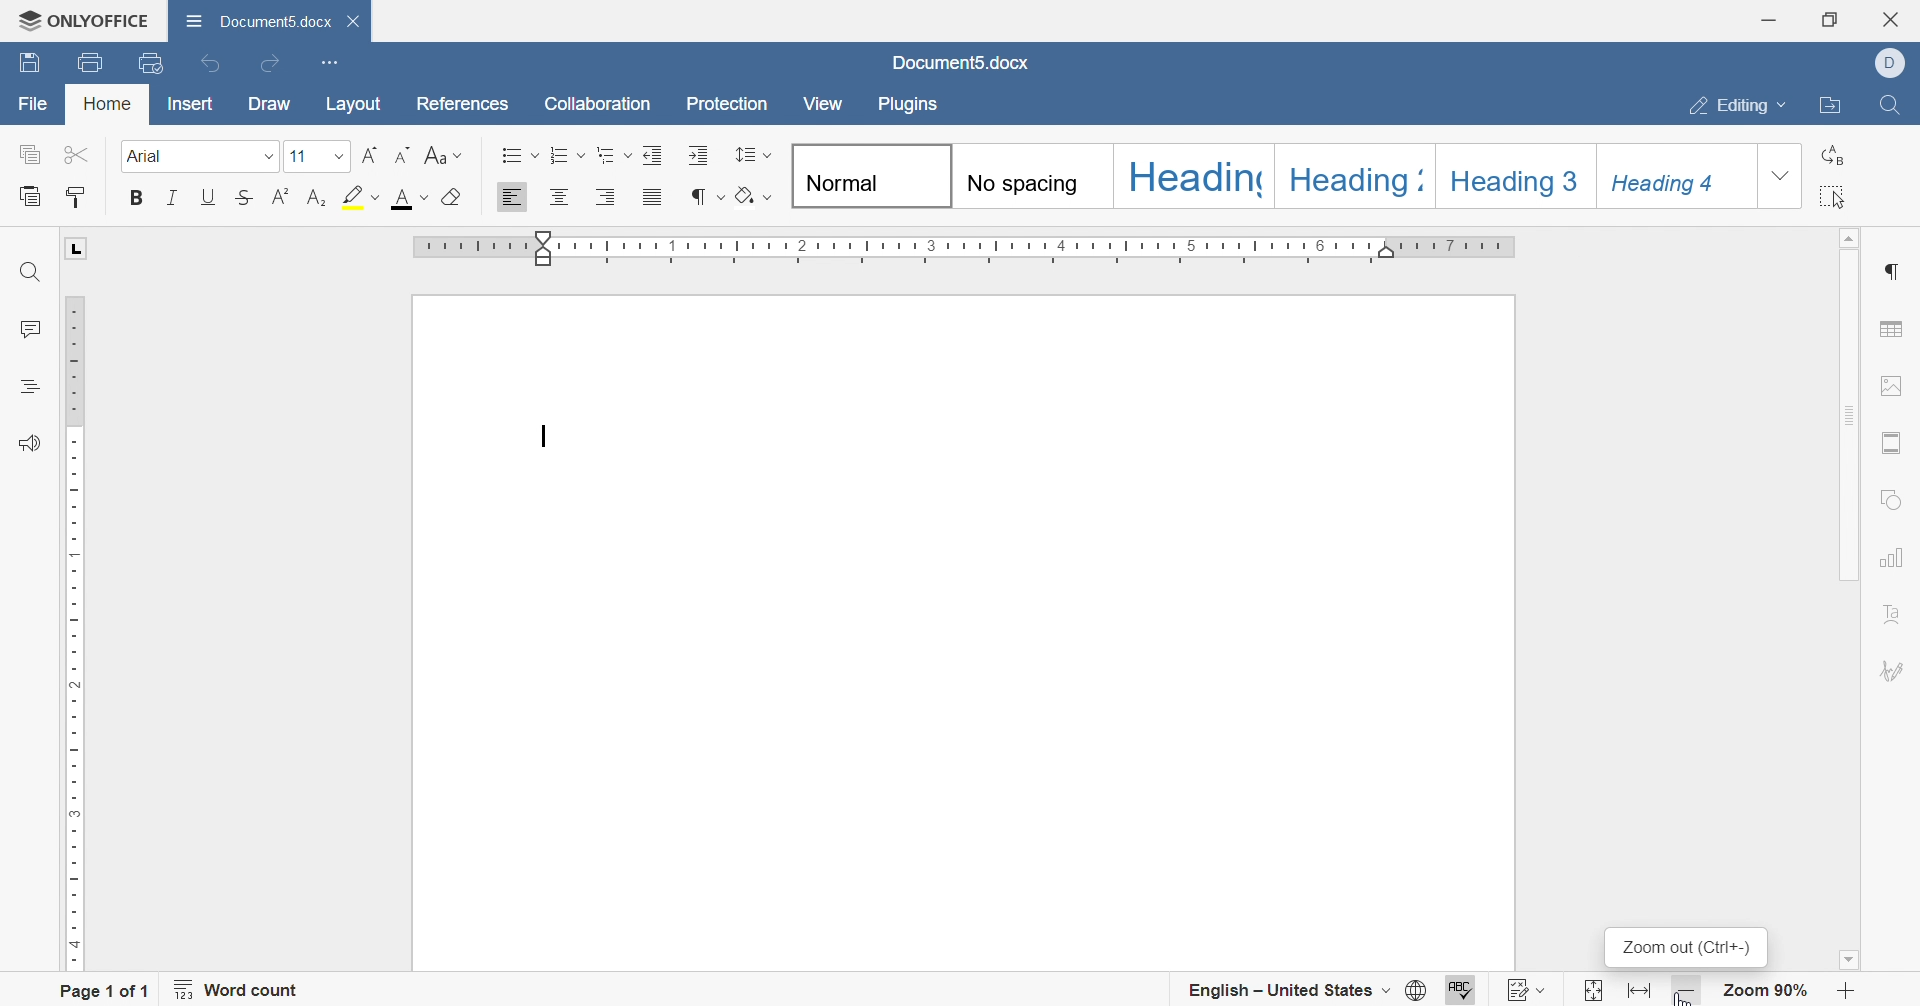 The height and width of the screenshot is (1006, 1920). What do you see at coordinates (30, 103) in the screenshot?
I see `file` at bounding box center [30, 103].